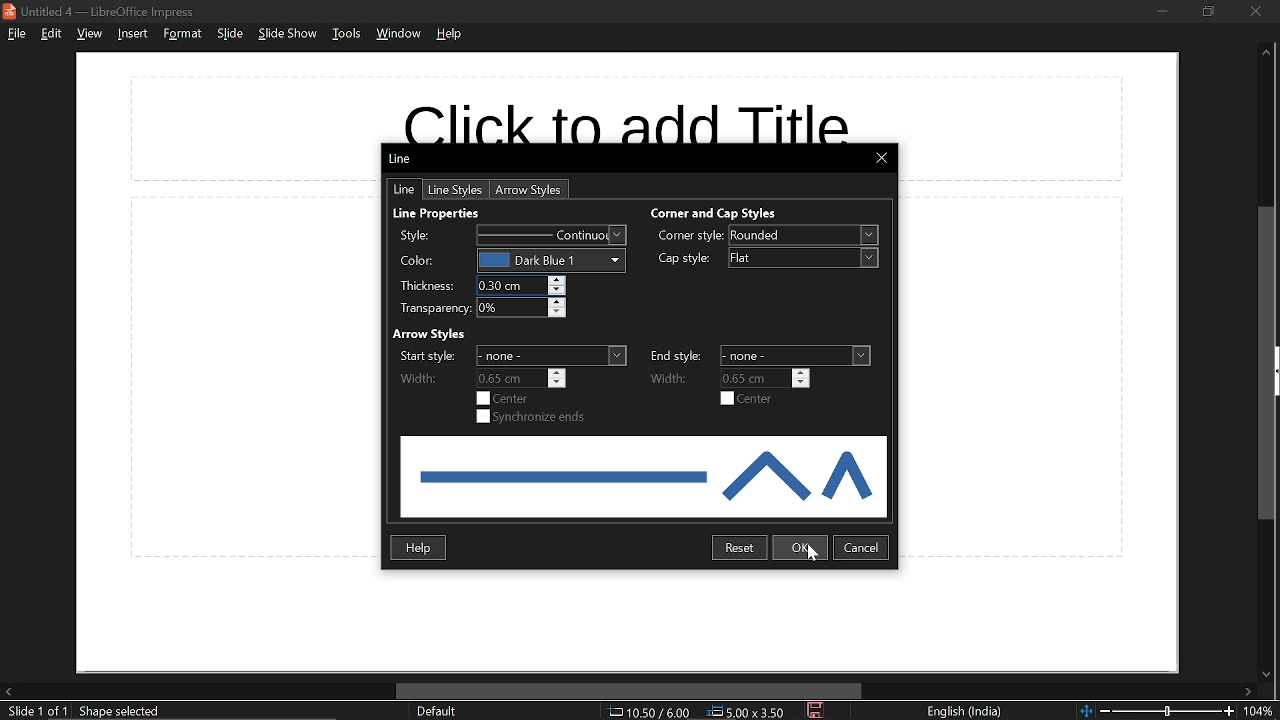  Describe the element at coordinates (403, 158) in the screenshot. I see `Current window` at that location.